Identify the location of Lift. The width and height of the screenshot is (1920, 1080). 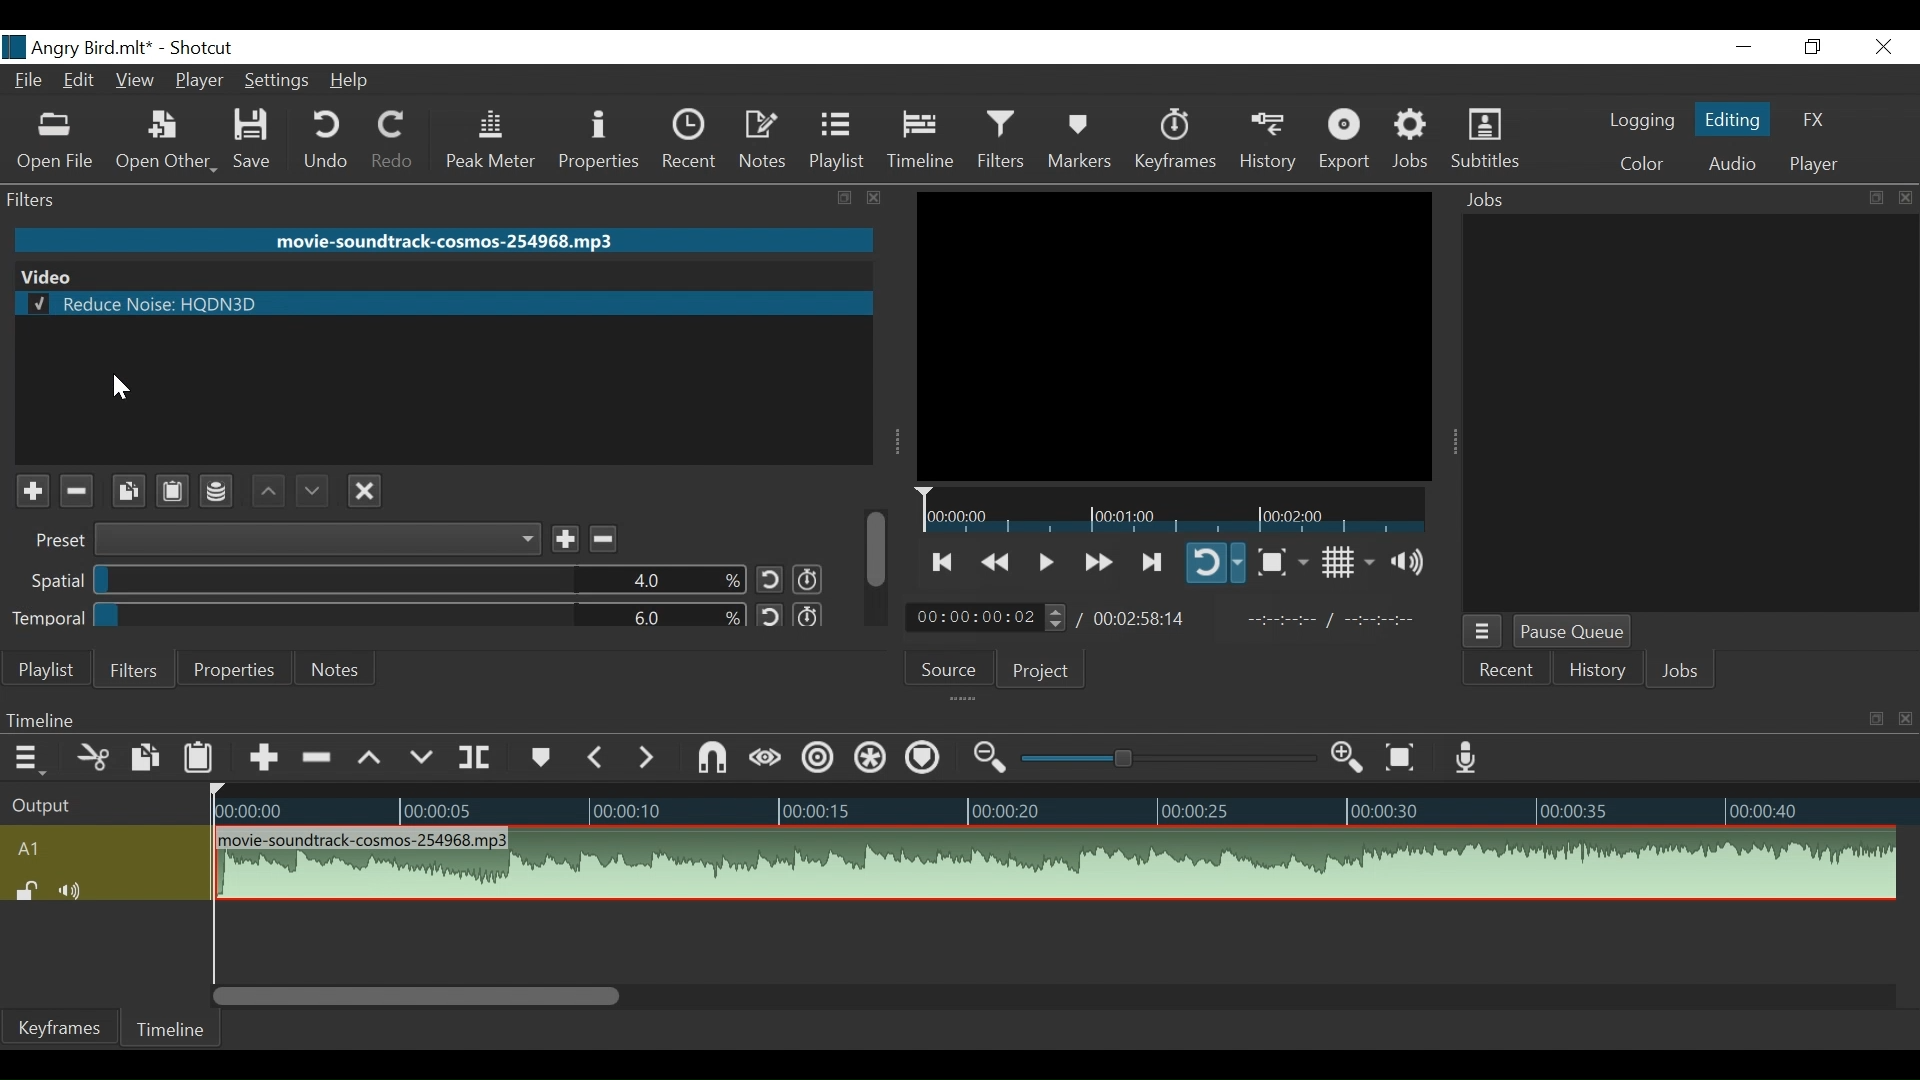
(370, 758).